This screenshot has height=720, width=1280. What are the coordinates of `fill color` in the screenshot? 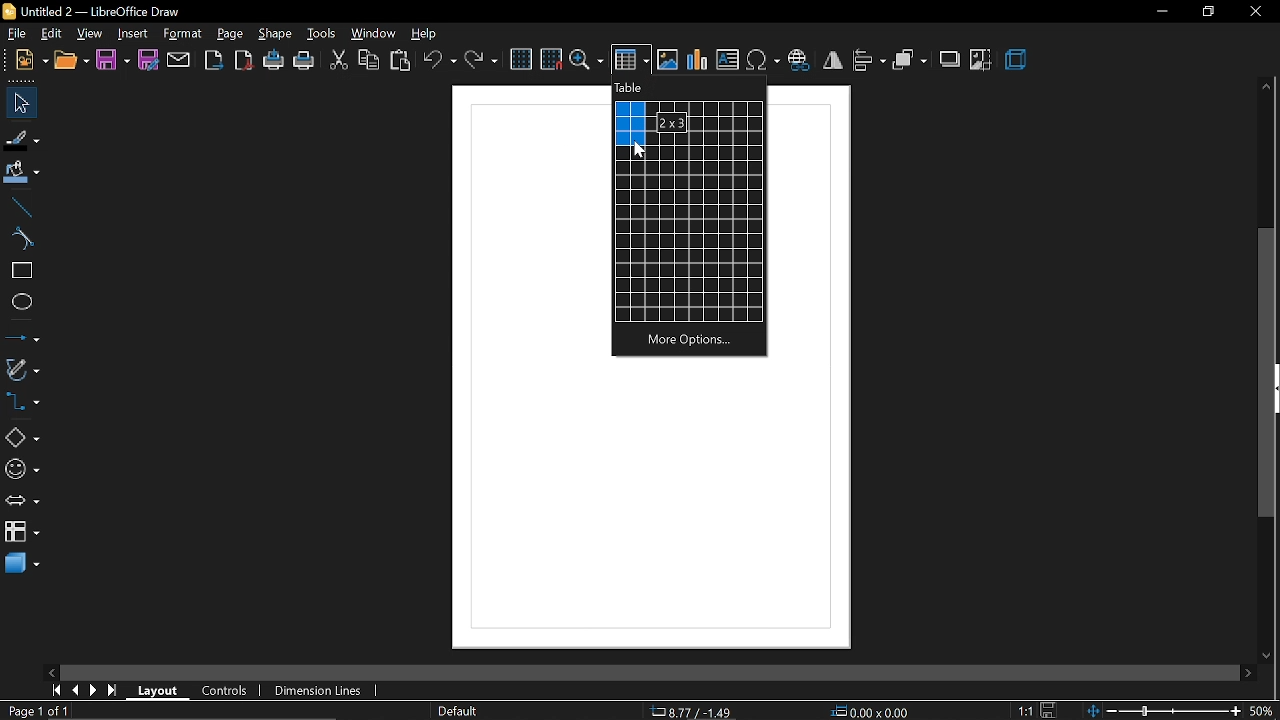 It's located at (22, 176).